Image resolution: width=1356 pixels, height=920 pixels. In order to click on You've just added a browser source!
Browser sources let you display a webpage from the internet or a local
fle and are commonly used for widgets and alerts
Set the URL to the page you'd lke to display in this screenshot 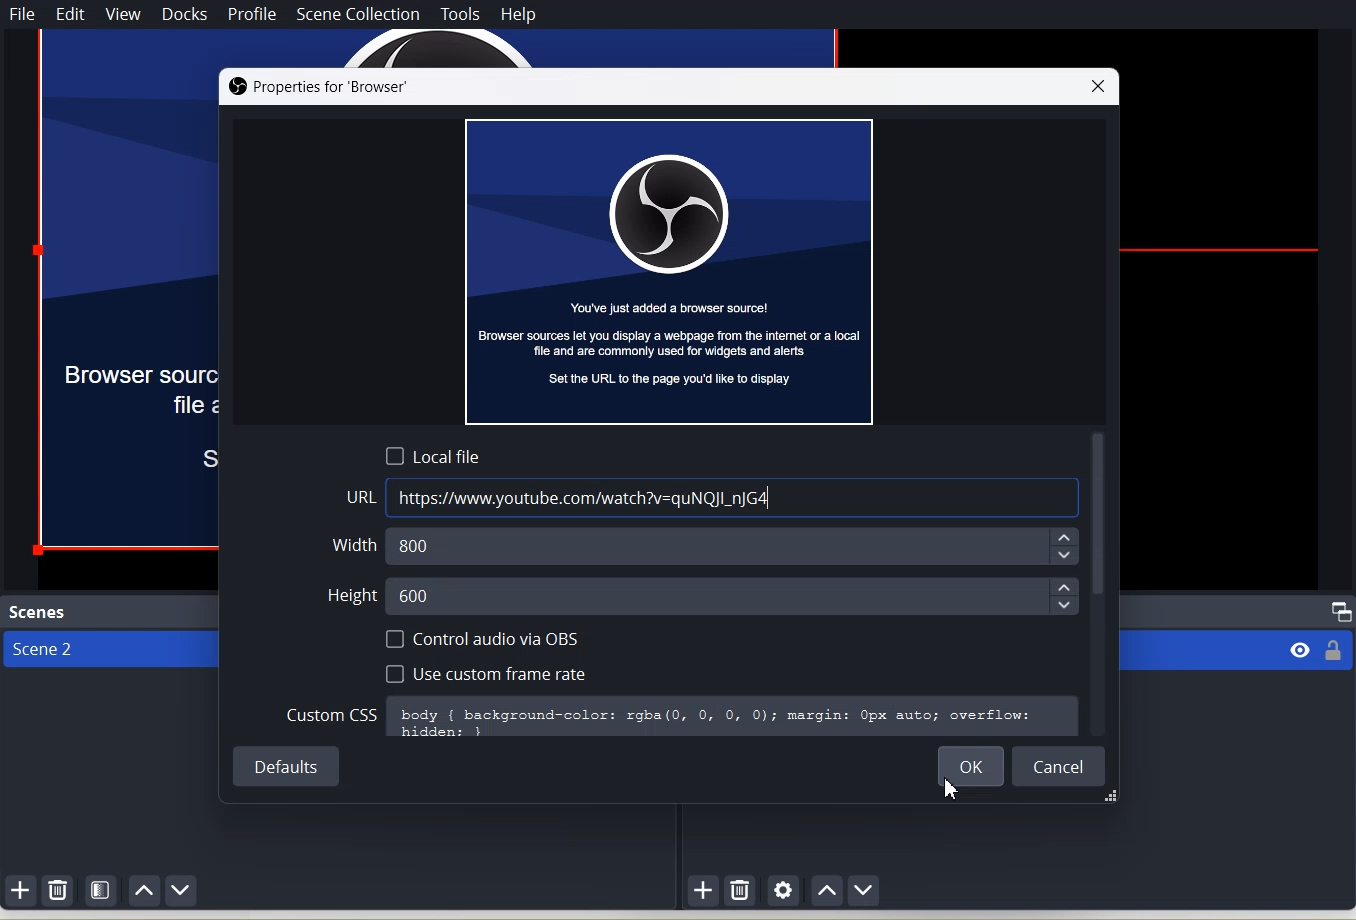, I will do `click(669, 276)`.